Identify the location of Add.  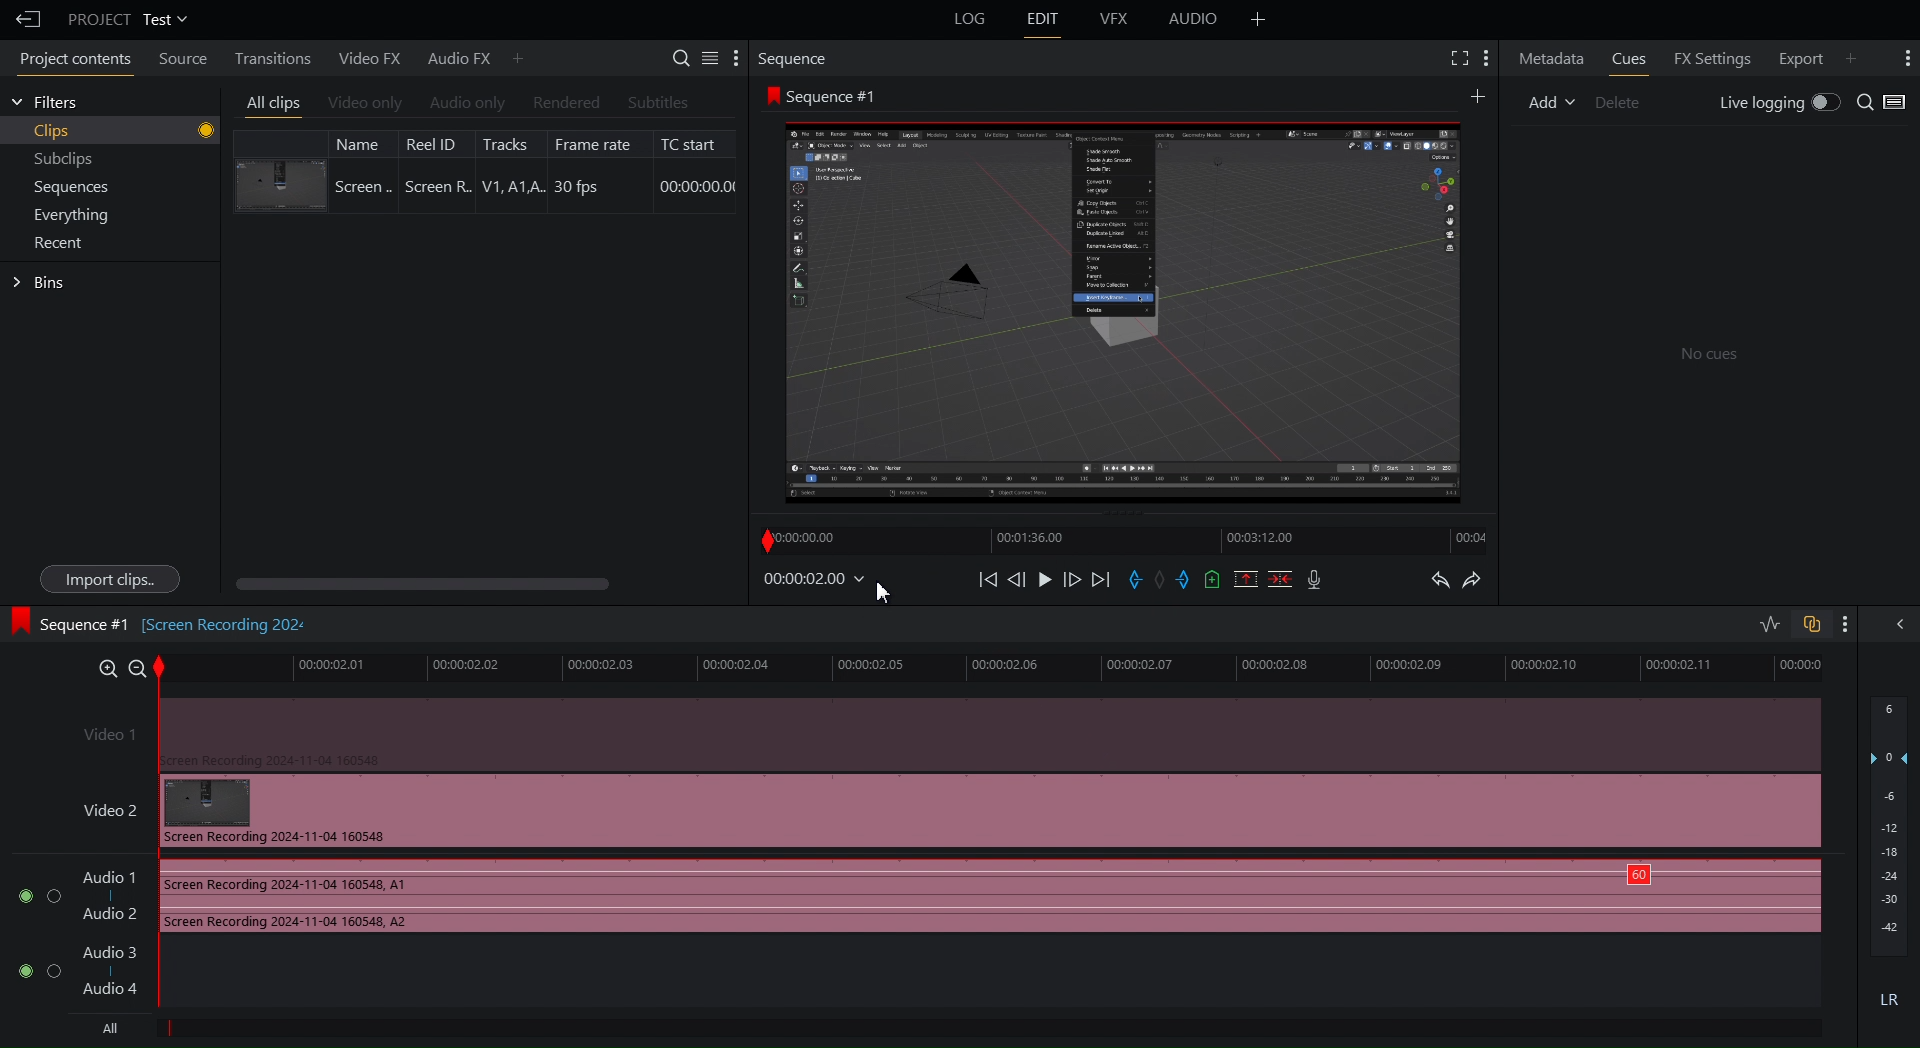
(1476, 95).